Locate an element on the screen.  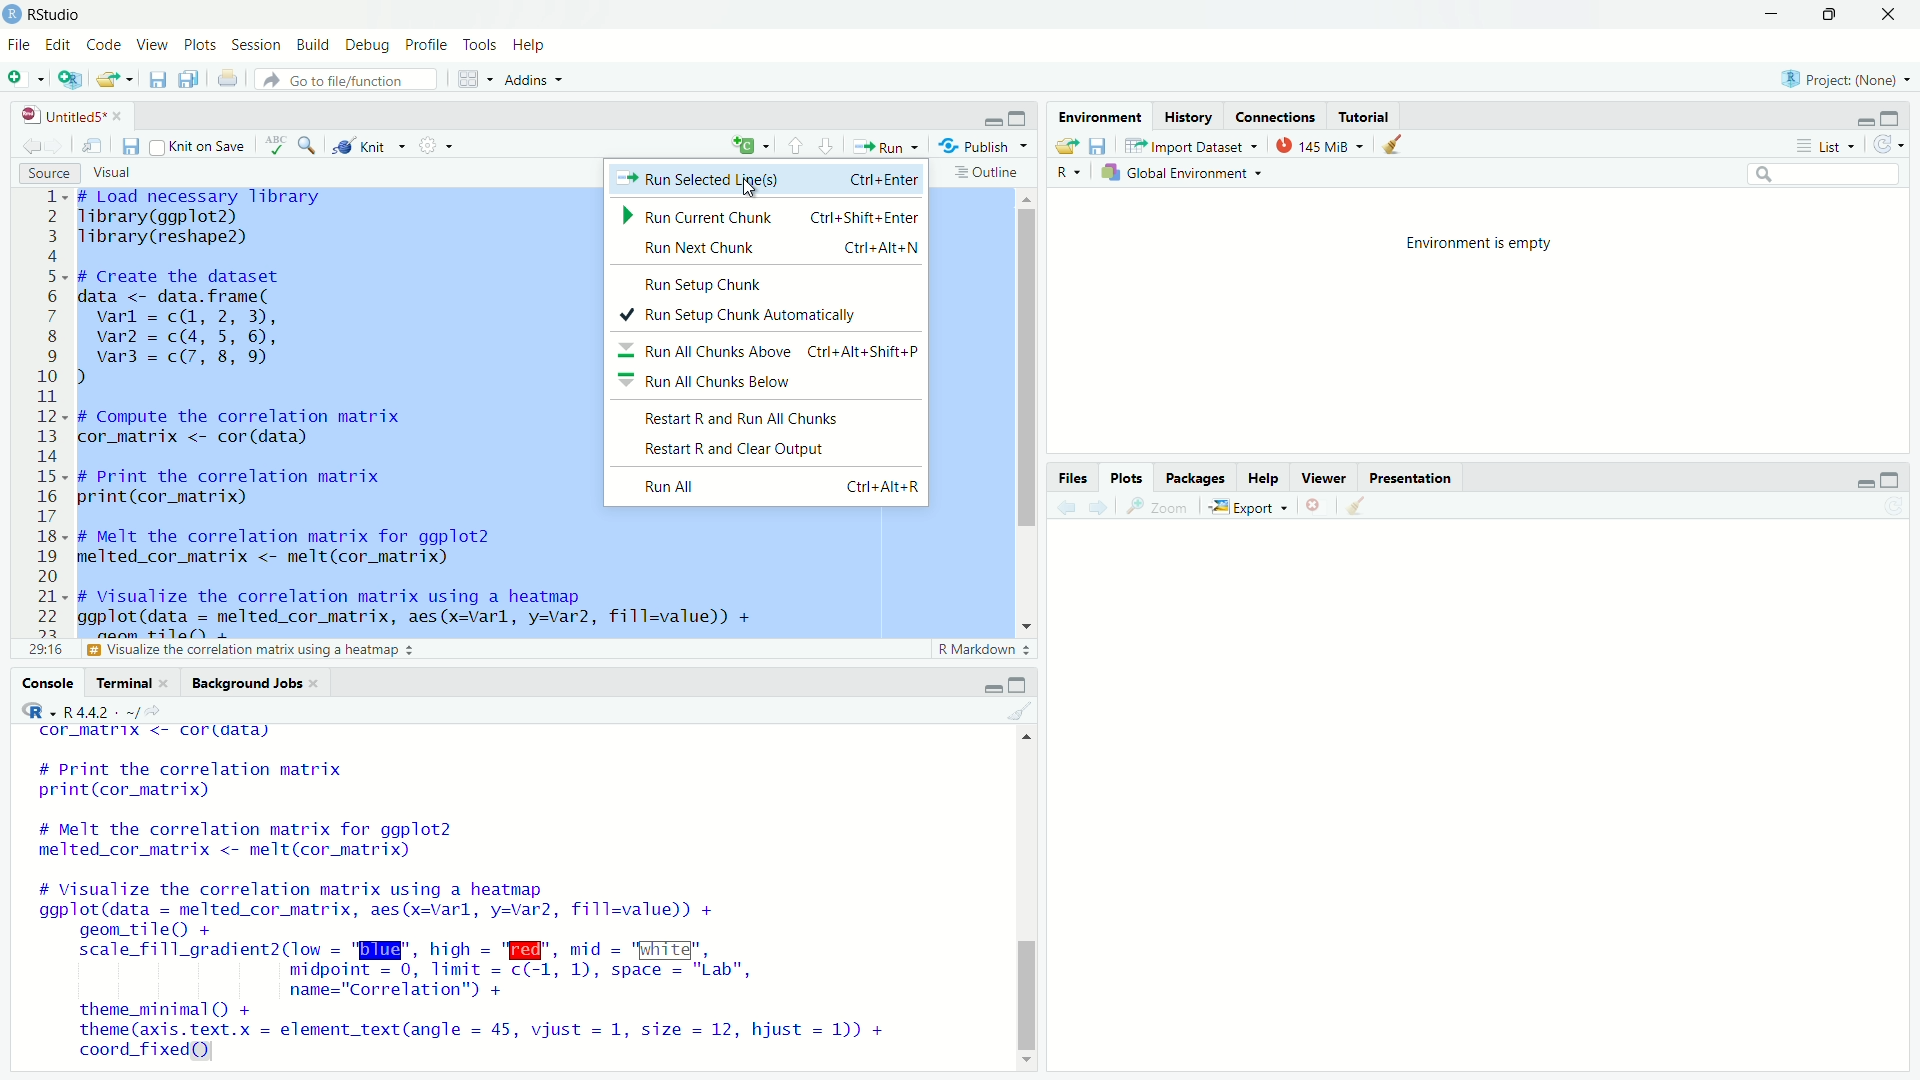
addins is located at coordinates (534, 79).